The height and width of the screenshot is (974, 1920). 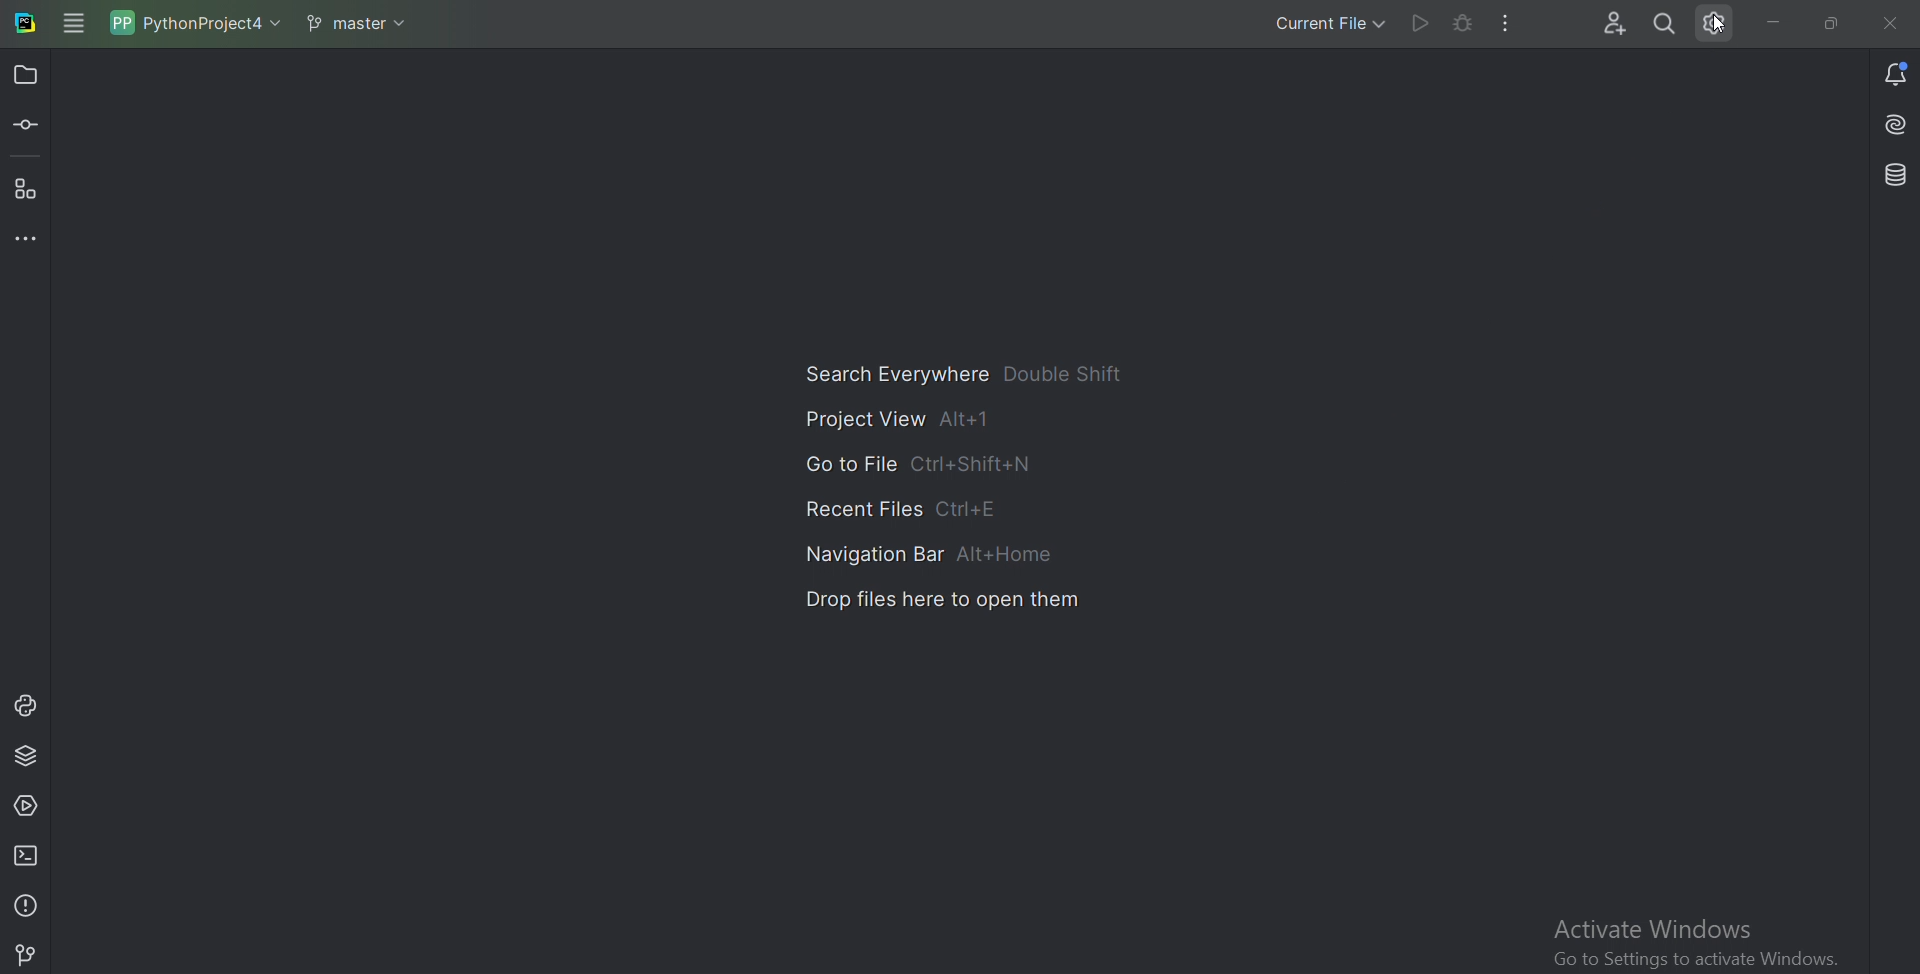 What do you see at coordinates (28, 754) in the screenshot?
I see `Python package` at bounding box center [28, 754].